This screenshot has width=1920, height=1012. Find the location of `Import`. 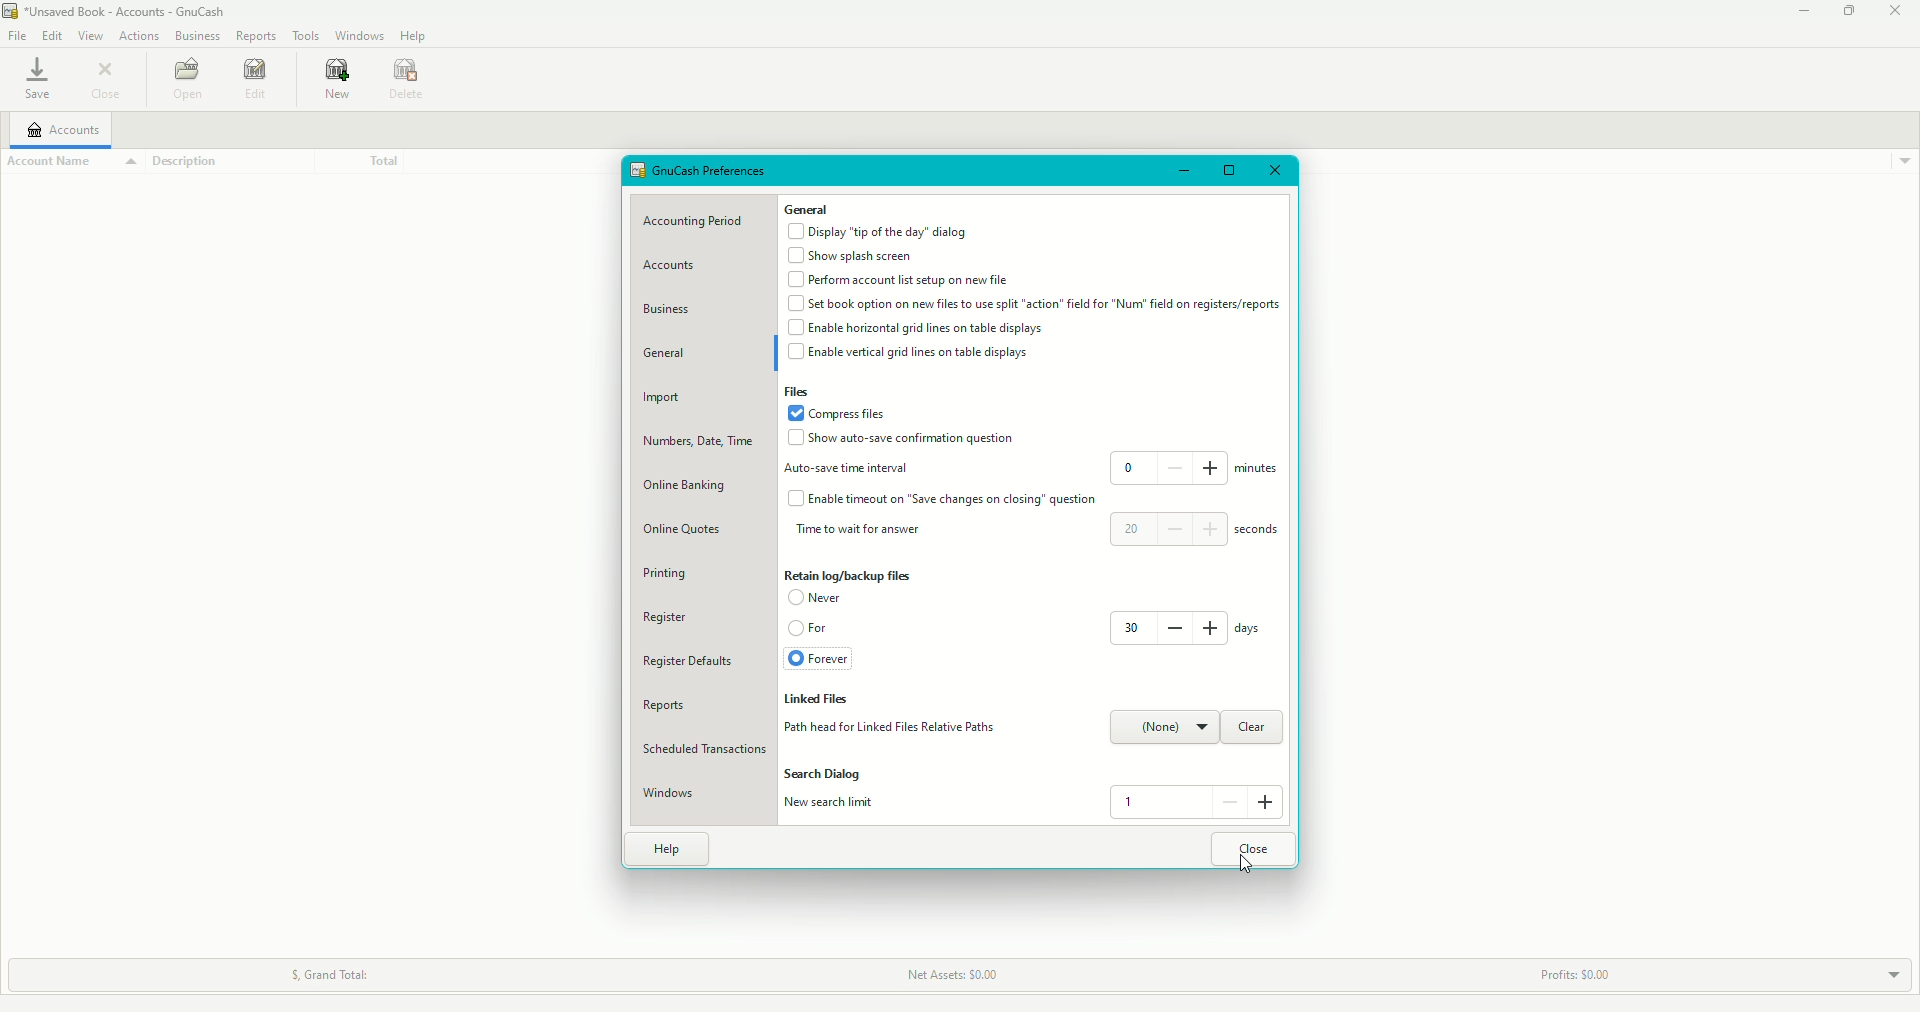

Import is located at coordinates (664, 401).